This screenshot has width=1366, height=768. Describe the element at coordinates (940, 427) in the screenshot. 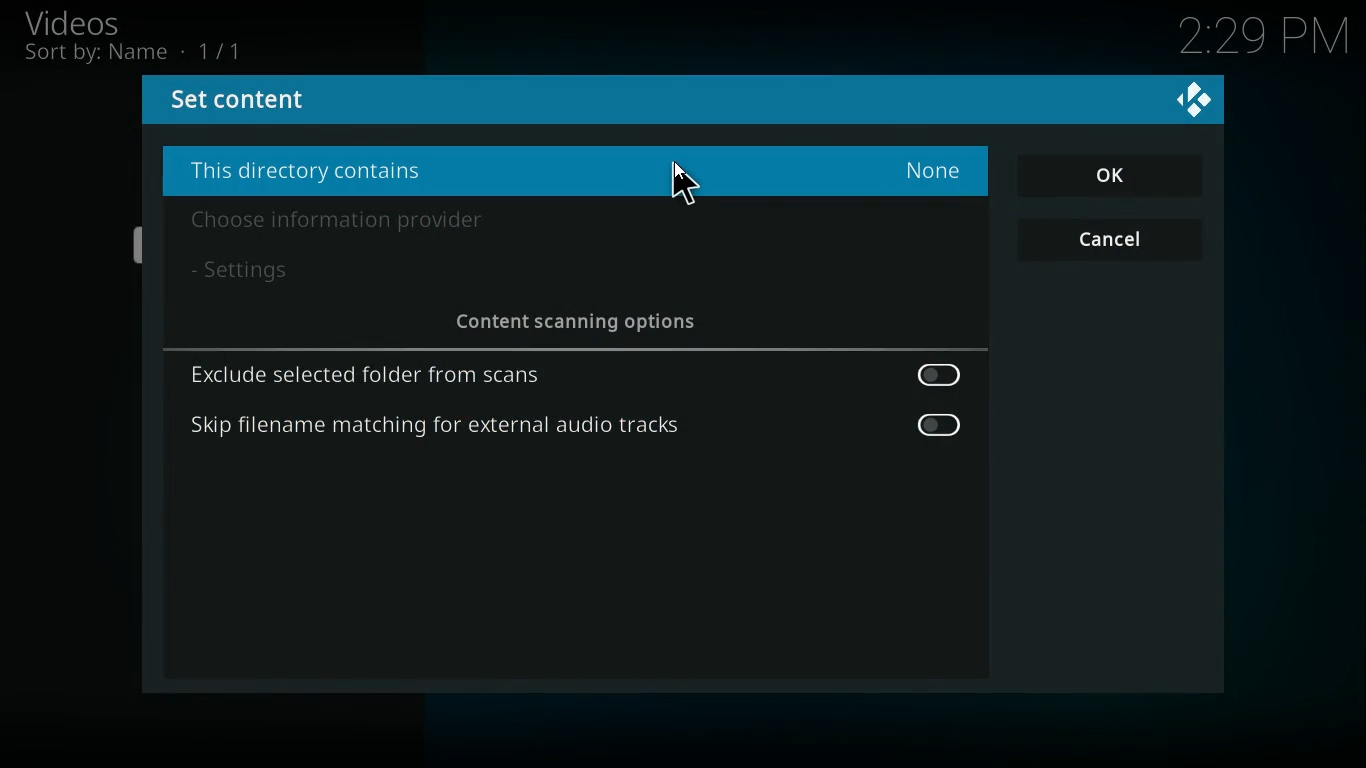

I see `off` at that location.